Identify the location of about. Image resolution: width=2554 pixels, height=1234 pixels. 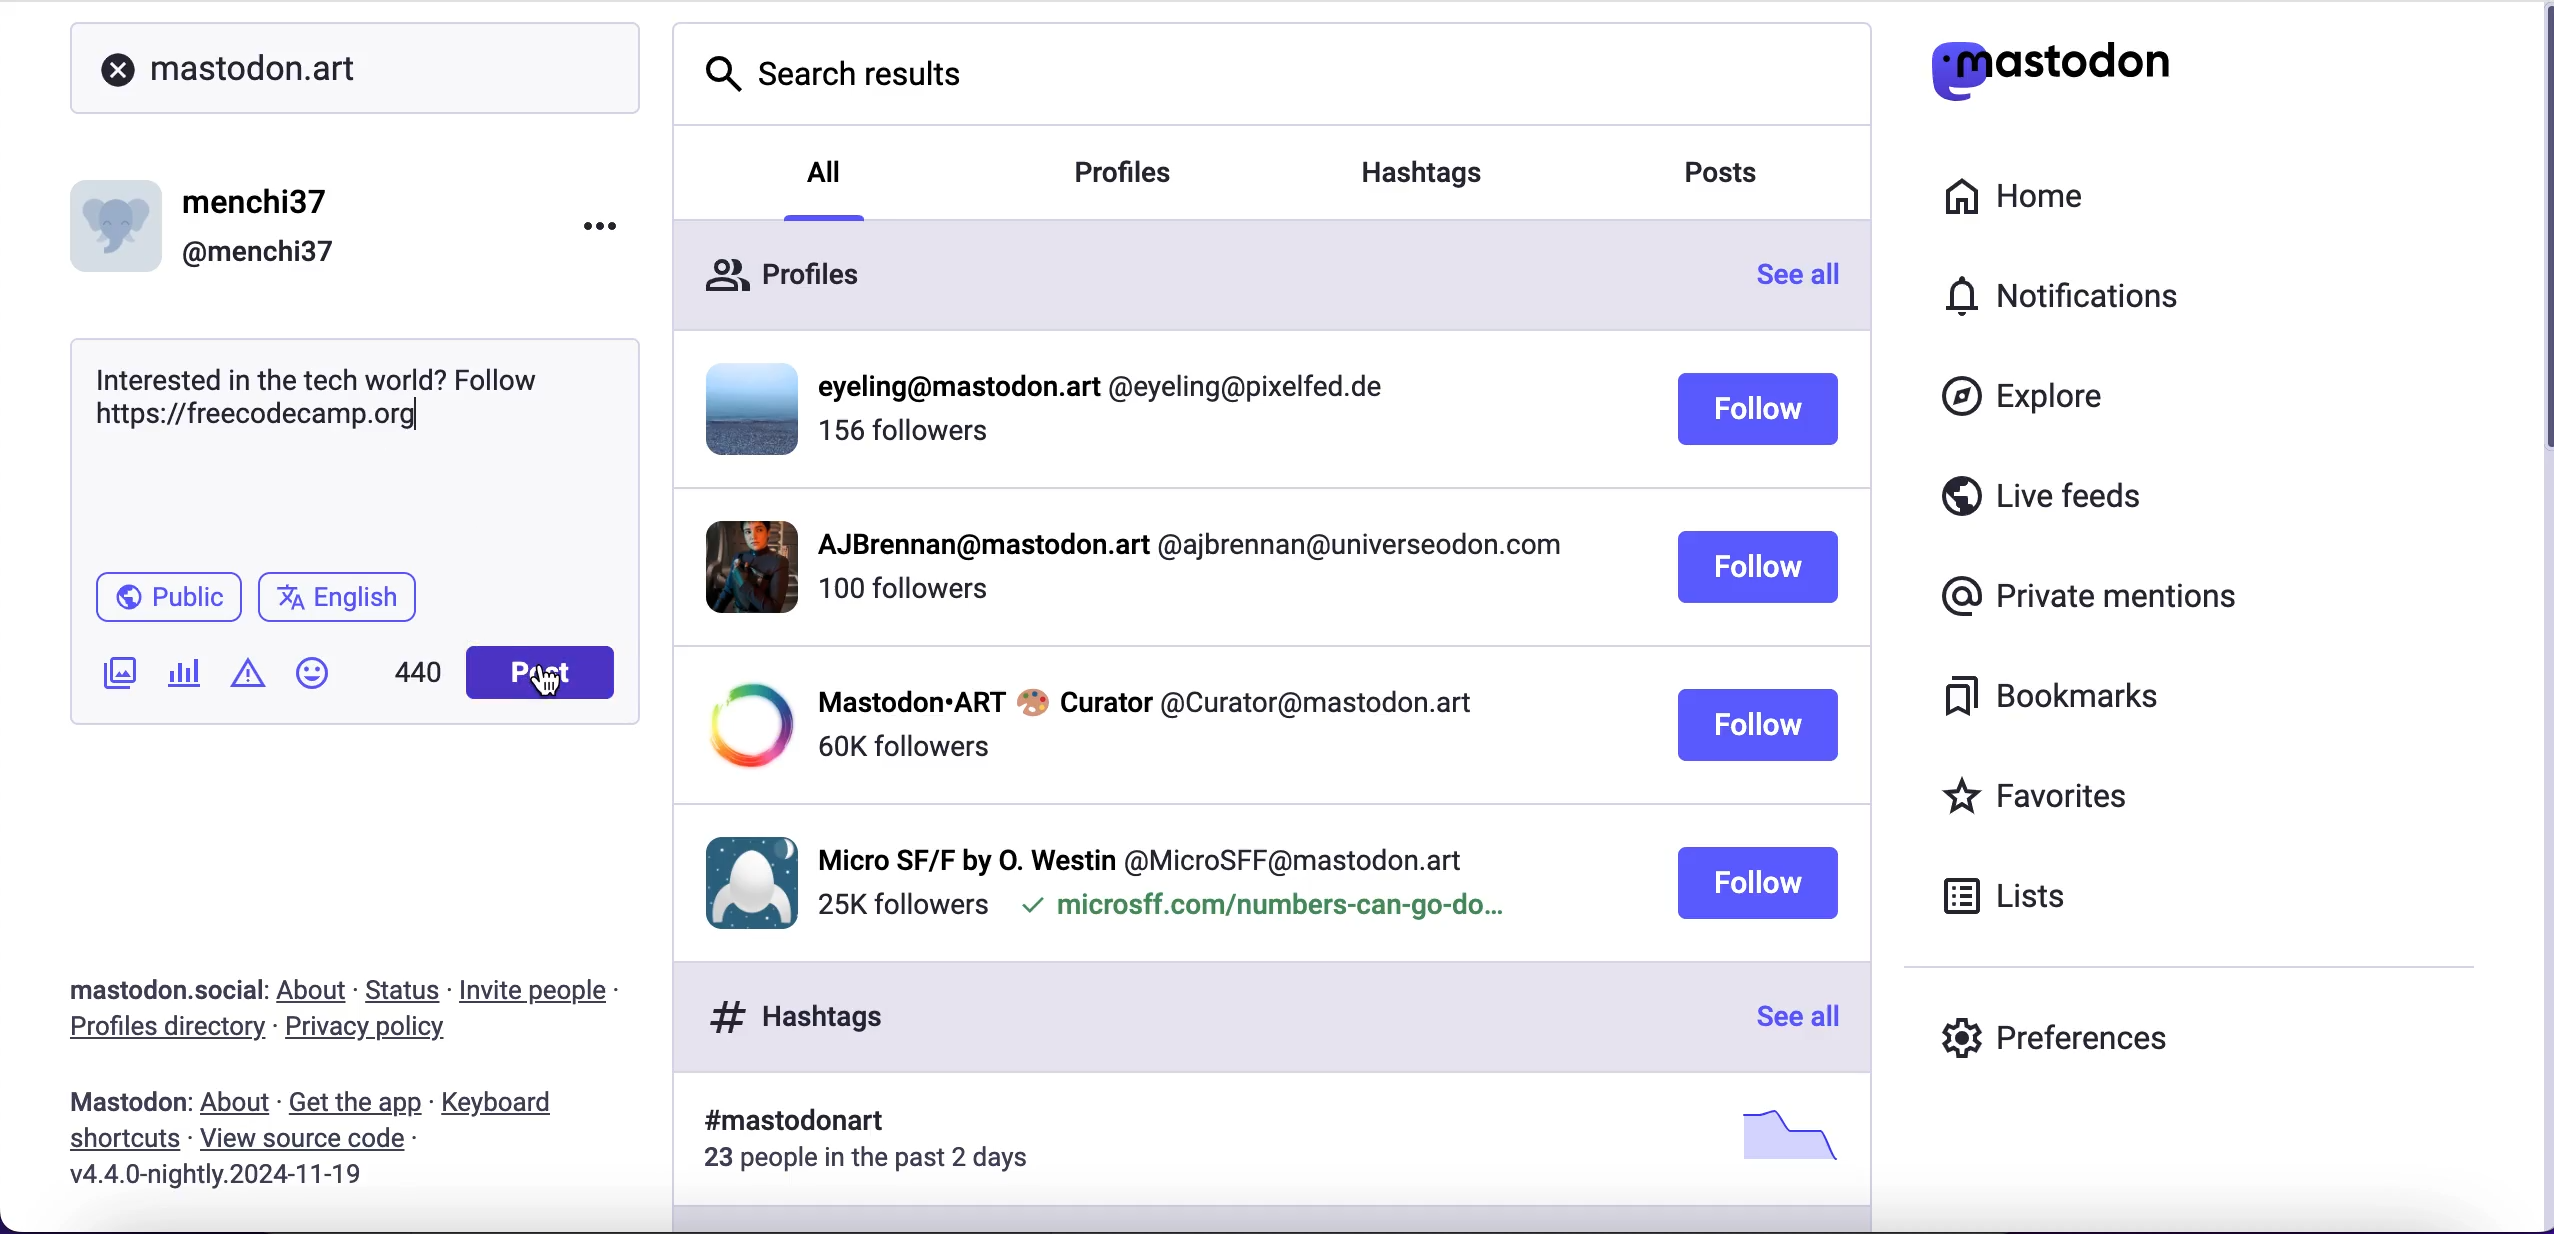
(312, 988).